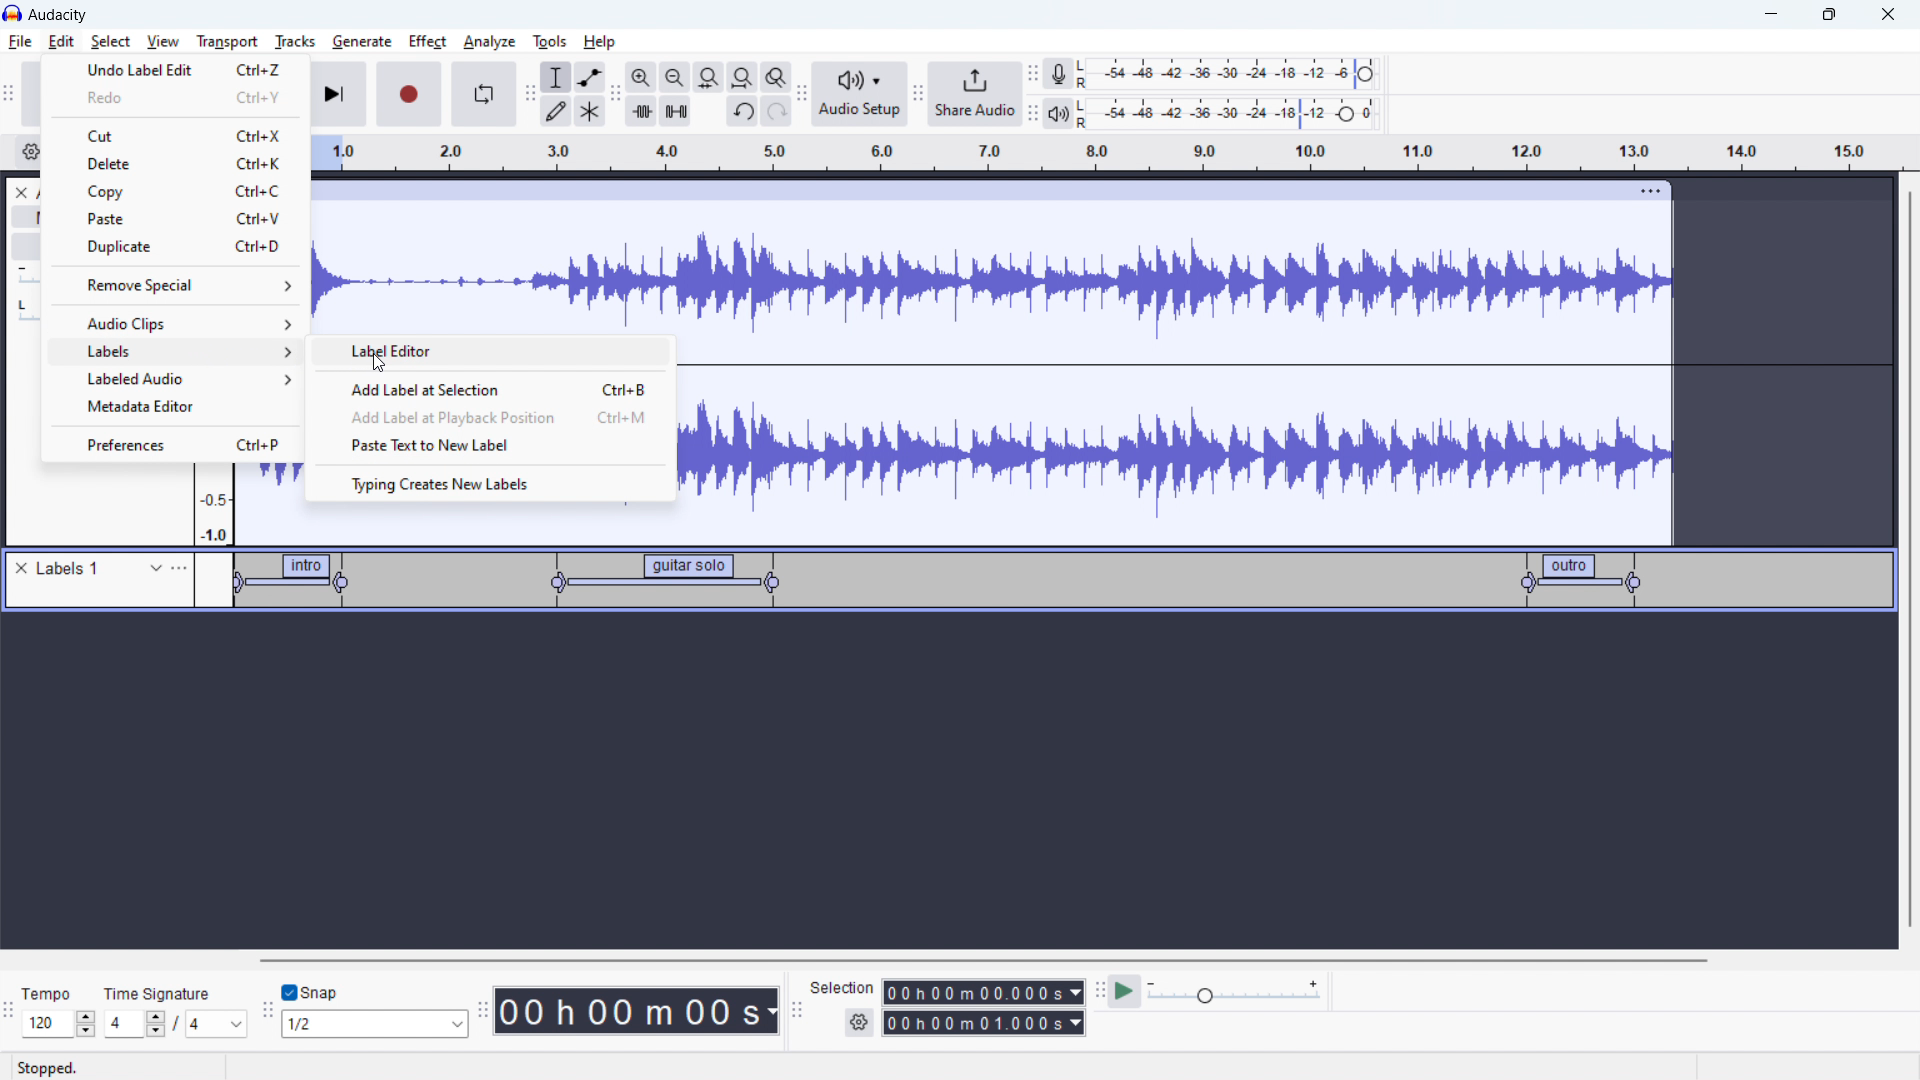 The height and width of the screenshot is (1080, 1920). Describe the element at coordinates (362, 41) in the screenshot. I see `generate` at that location.